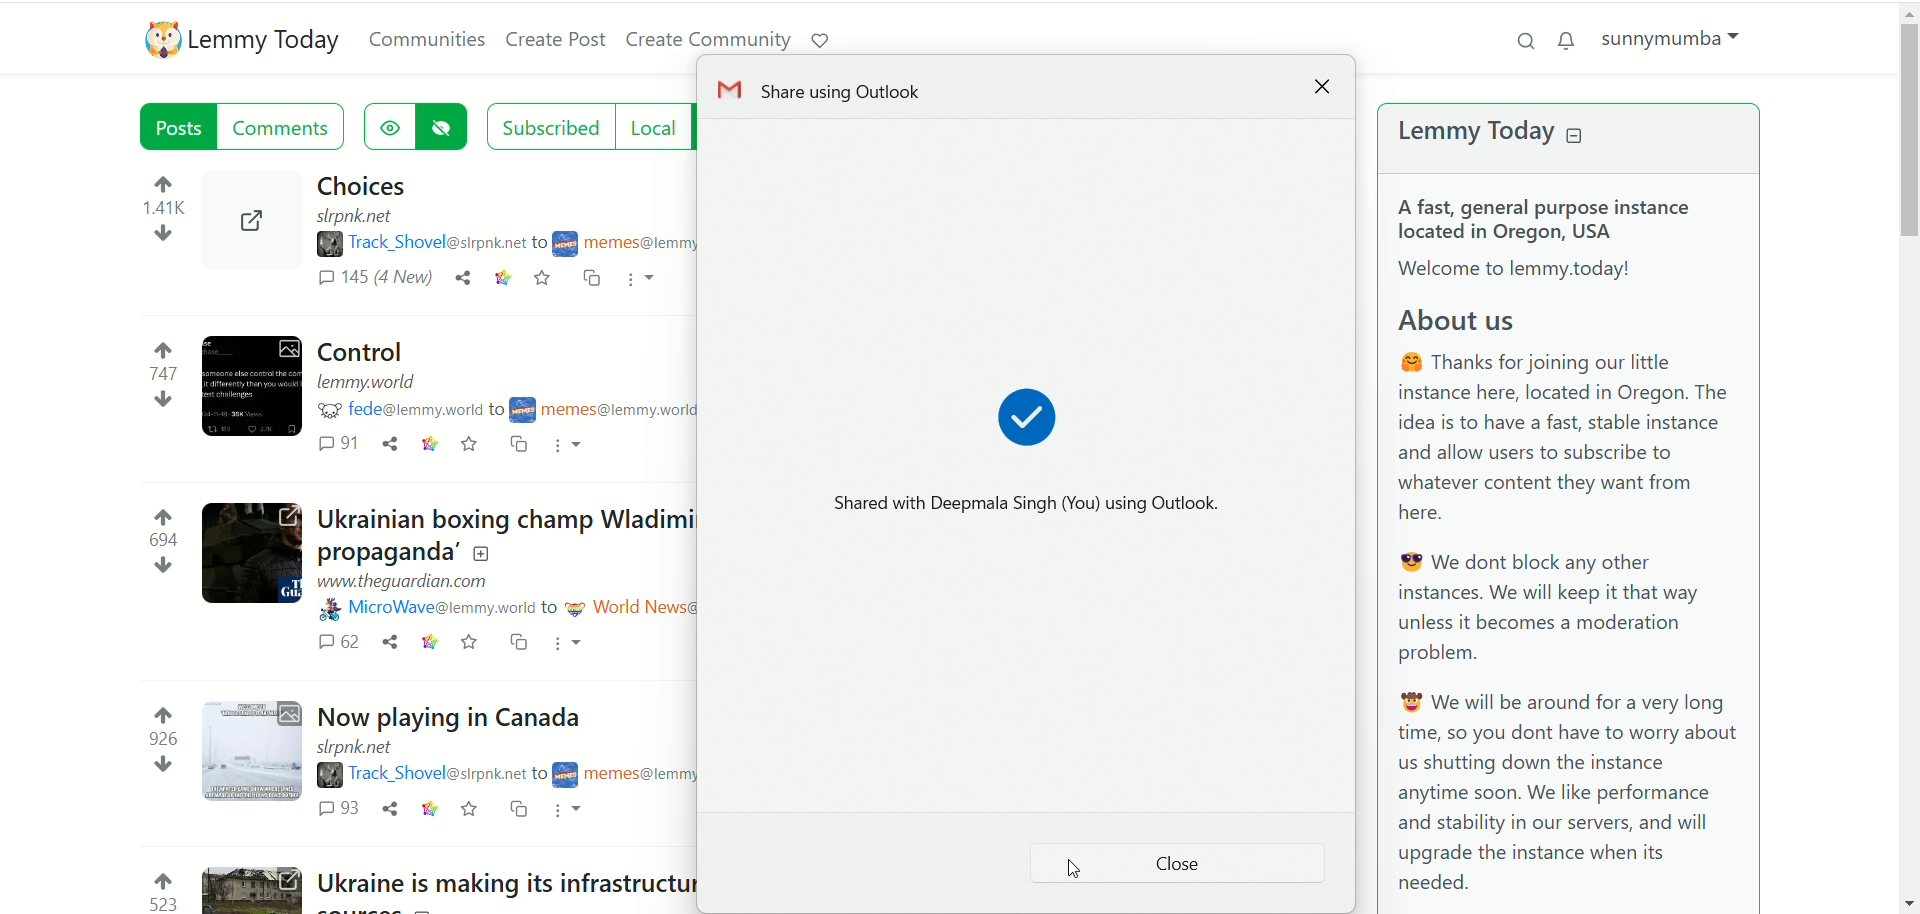 This screenshot has width=1920, height=914. I want to click on Expand the post with the image, so click(252, 887).